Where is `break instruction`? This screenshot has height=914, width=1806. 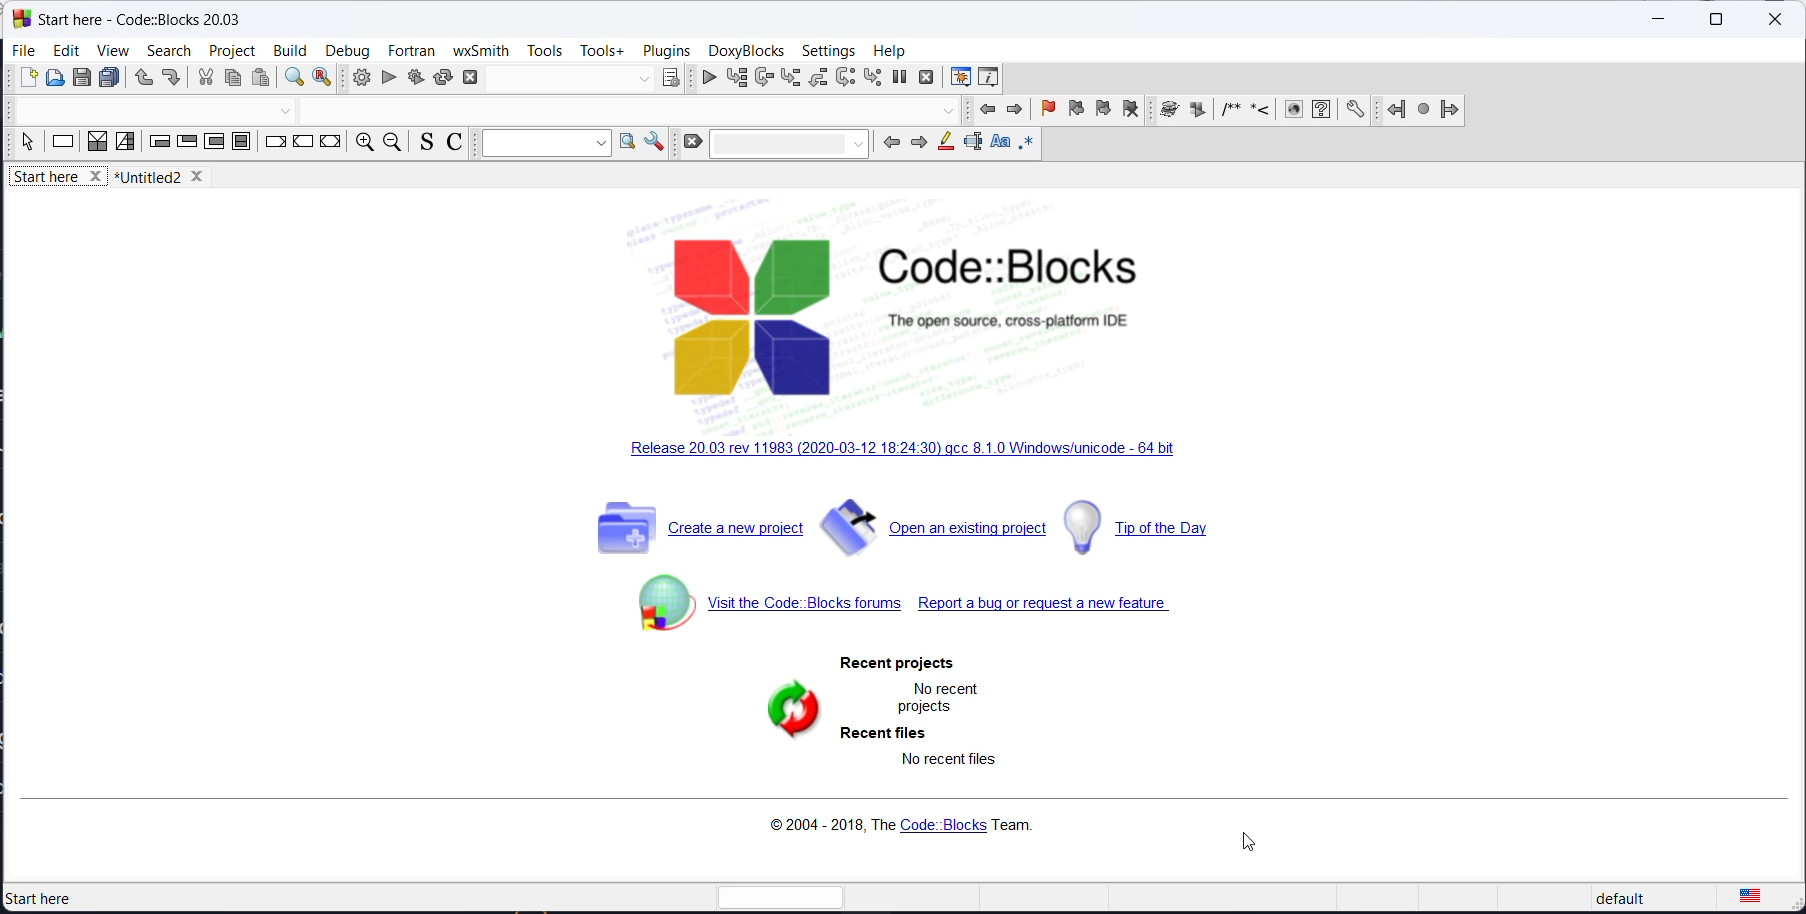 break instruction is located at coordinates (275, 144).